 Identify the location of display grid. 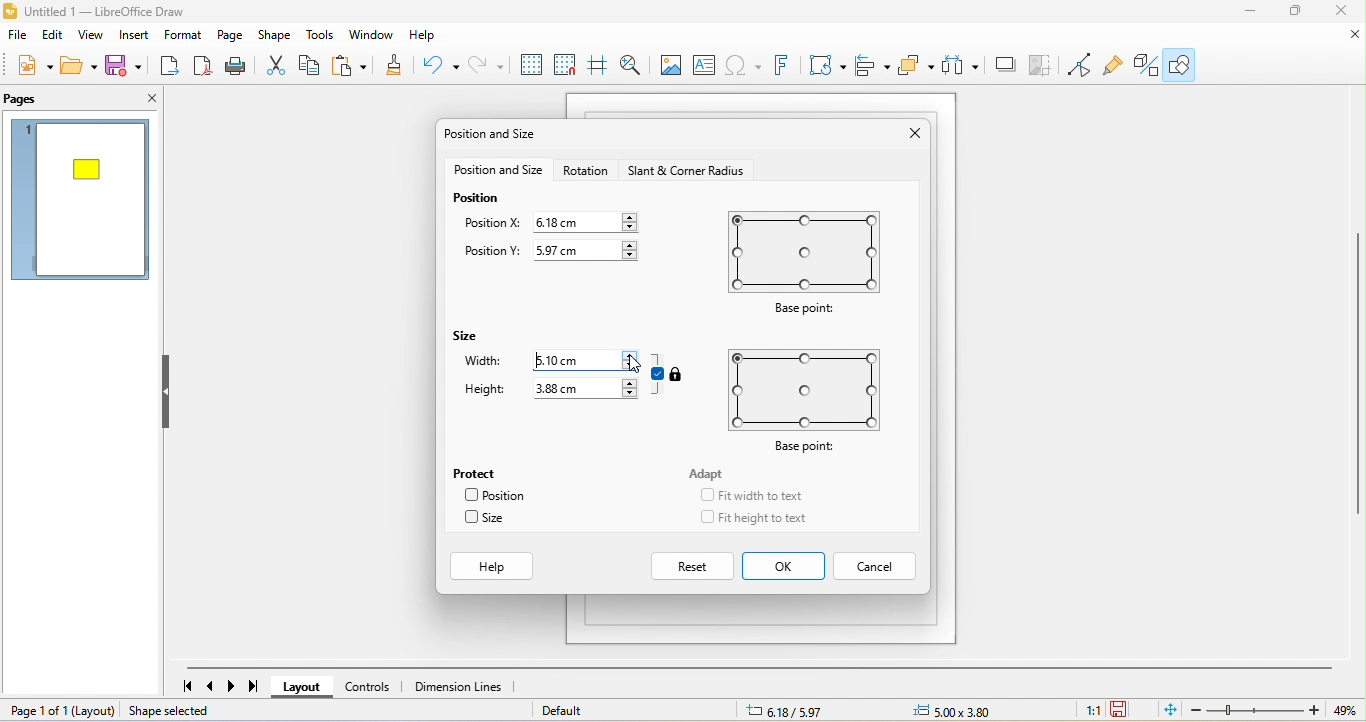
(531, 63).